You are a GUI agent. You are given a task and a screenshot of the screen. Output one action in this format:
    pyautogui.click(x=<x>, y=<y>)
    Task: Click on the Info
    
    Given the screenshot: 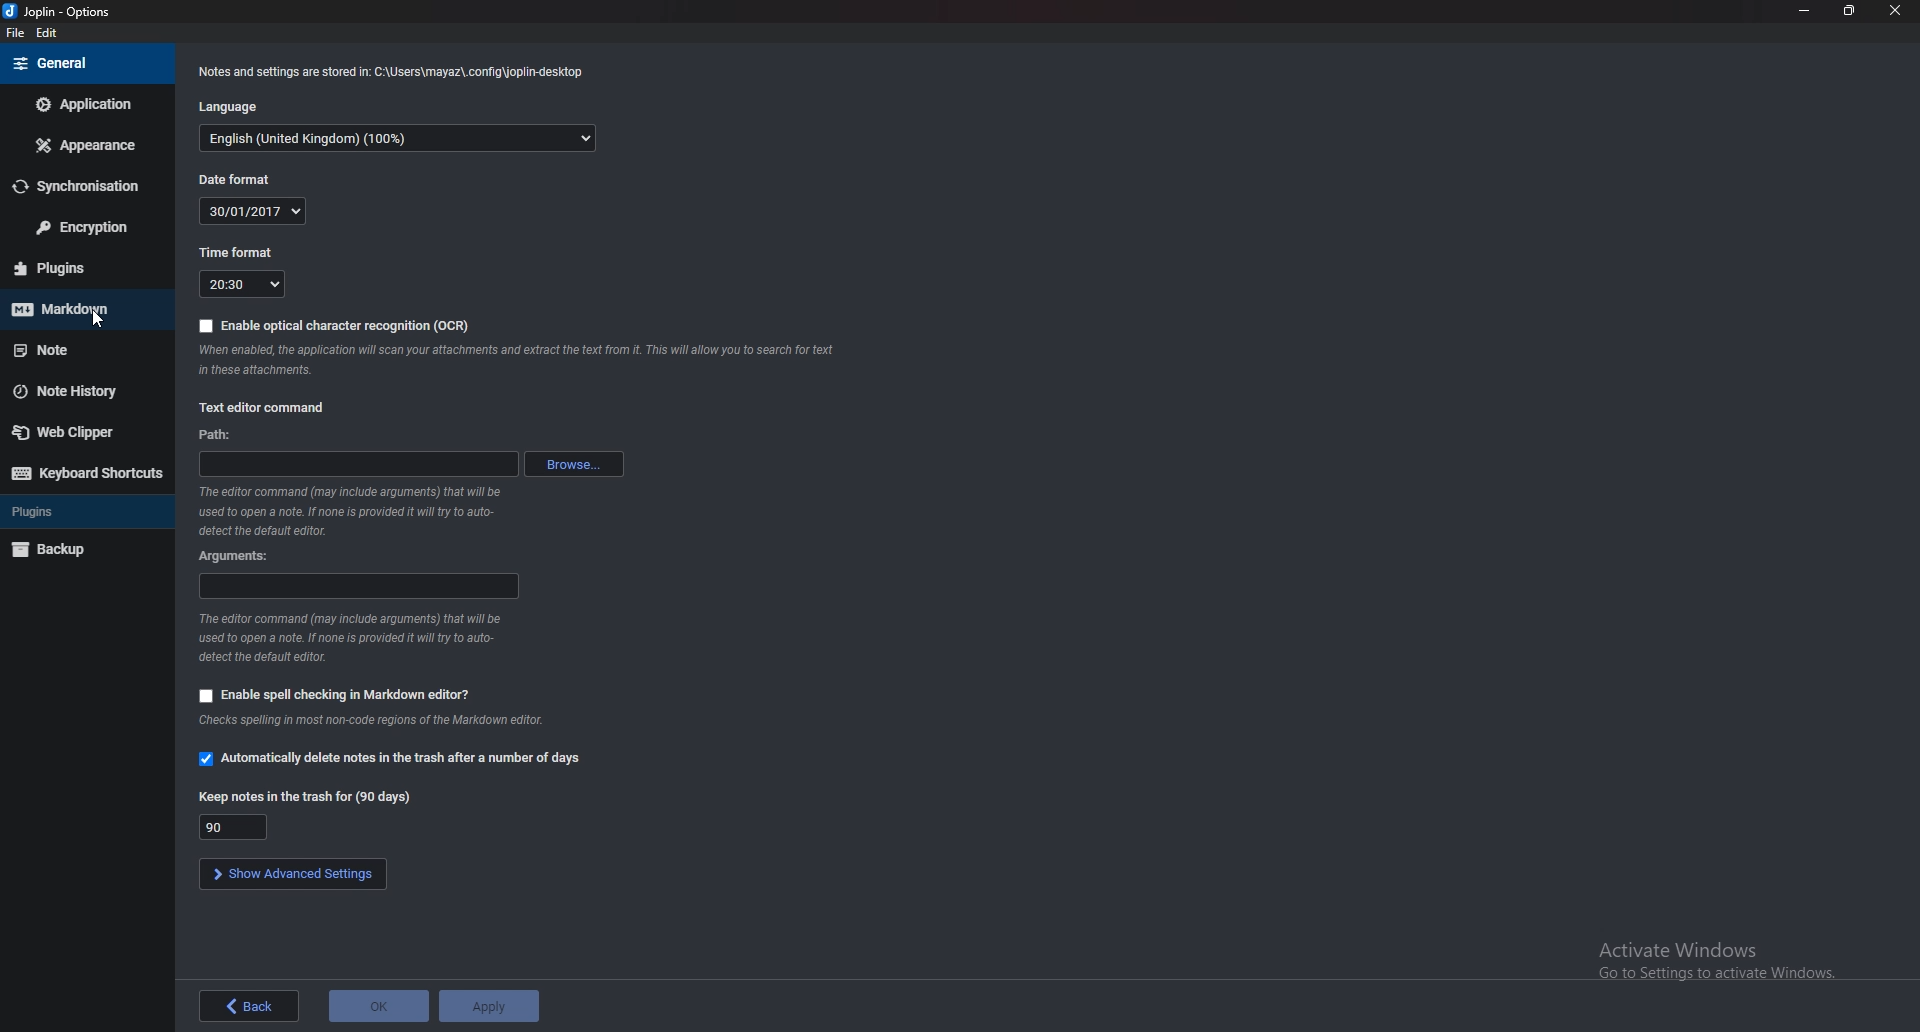 What is the action you would take?
    pyautogui.click(x=372, y=720)
    